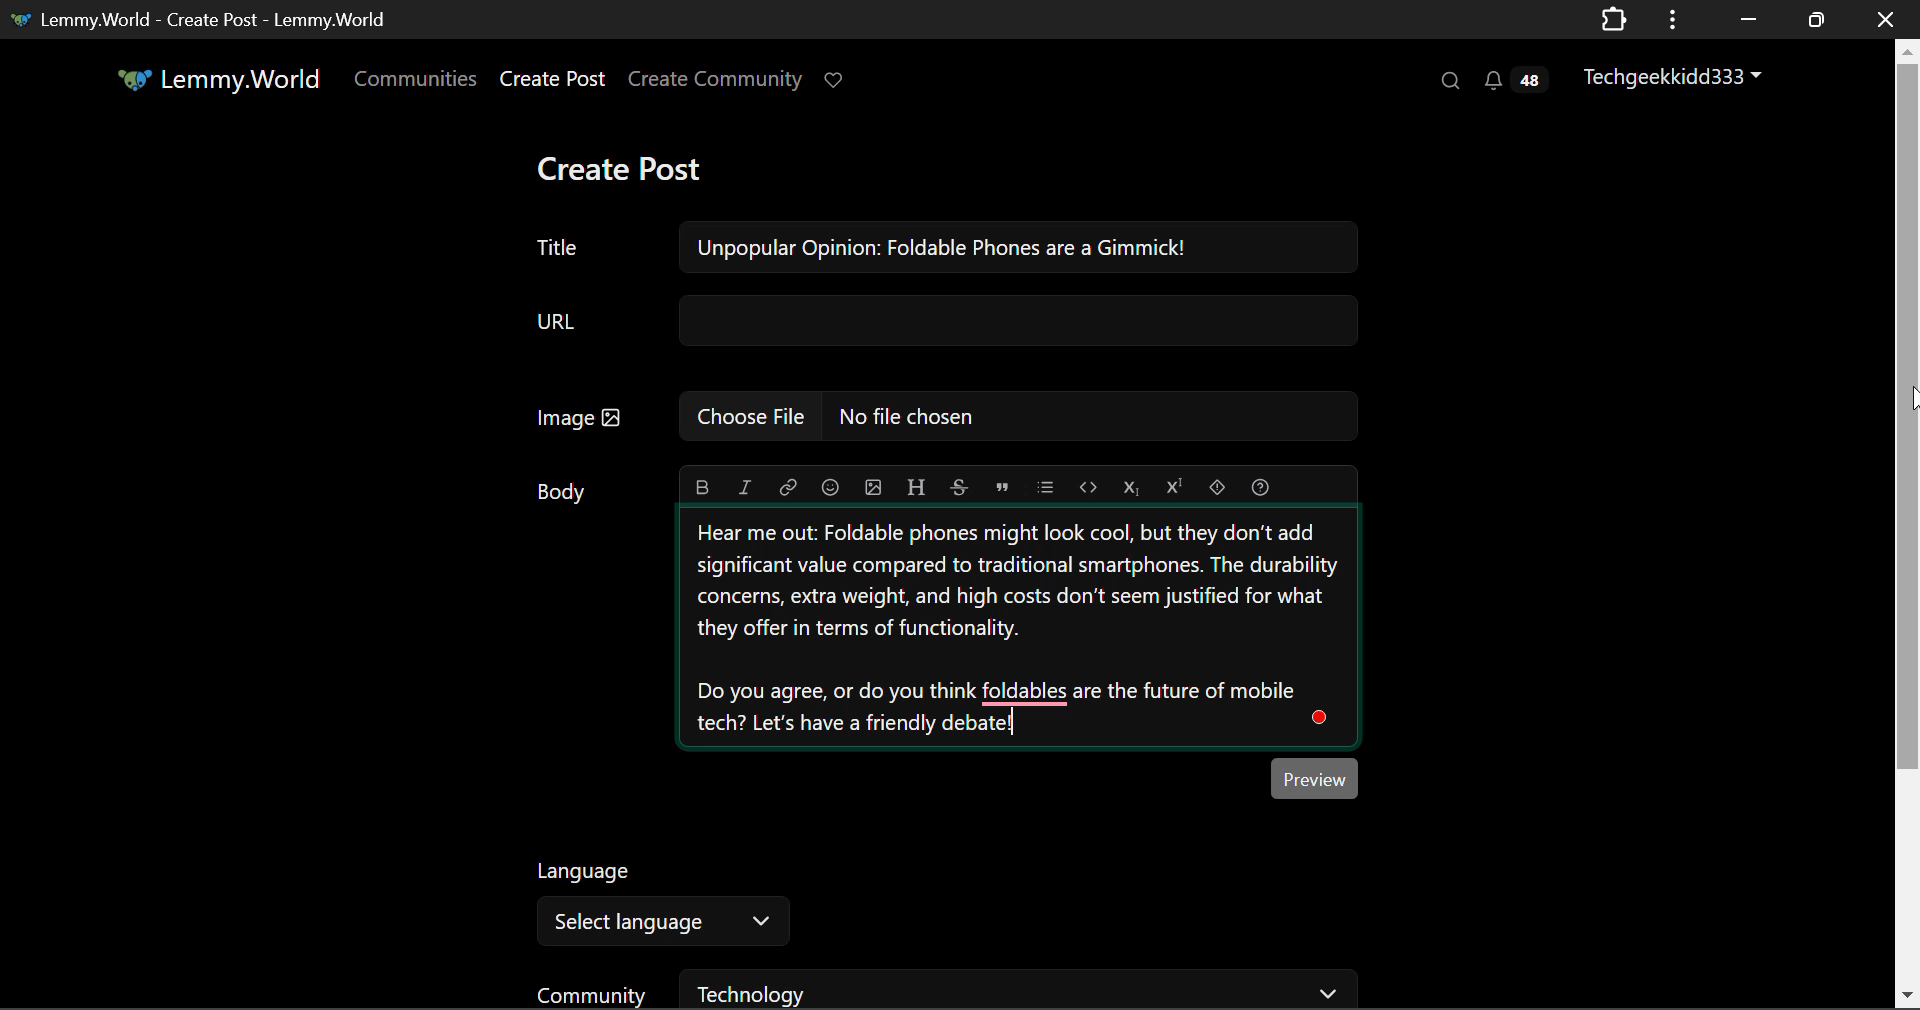 The height and width of the screenshot is (1010, 1920). What do you see at coordinates (960, 486) in the screenshot?
I see `strikethrough` at bounding box center [960, 486].